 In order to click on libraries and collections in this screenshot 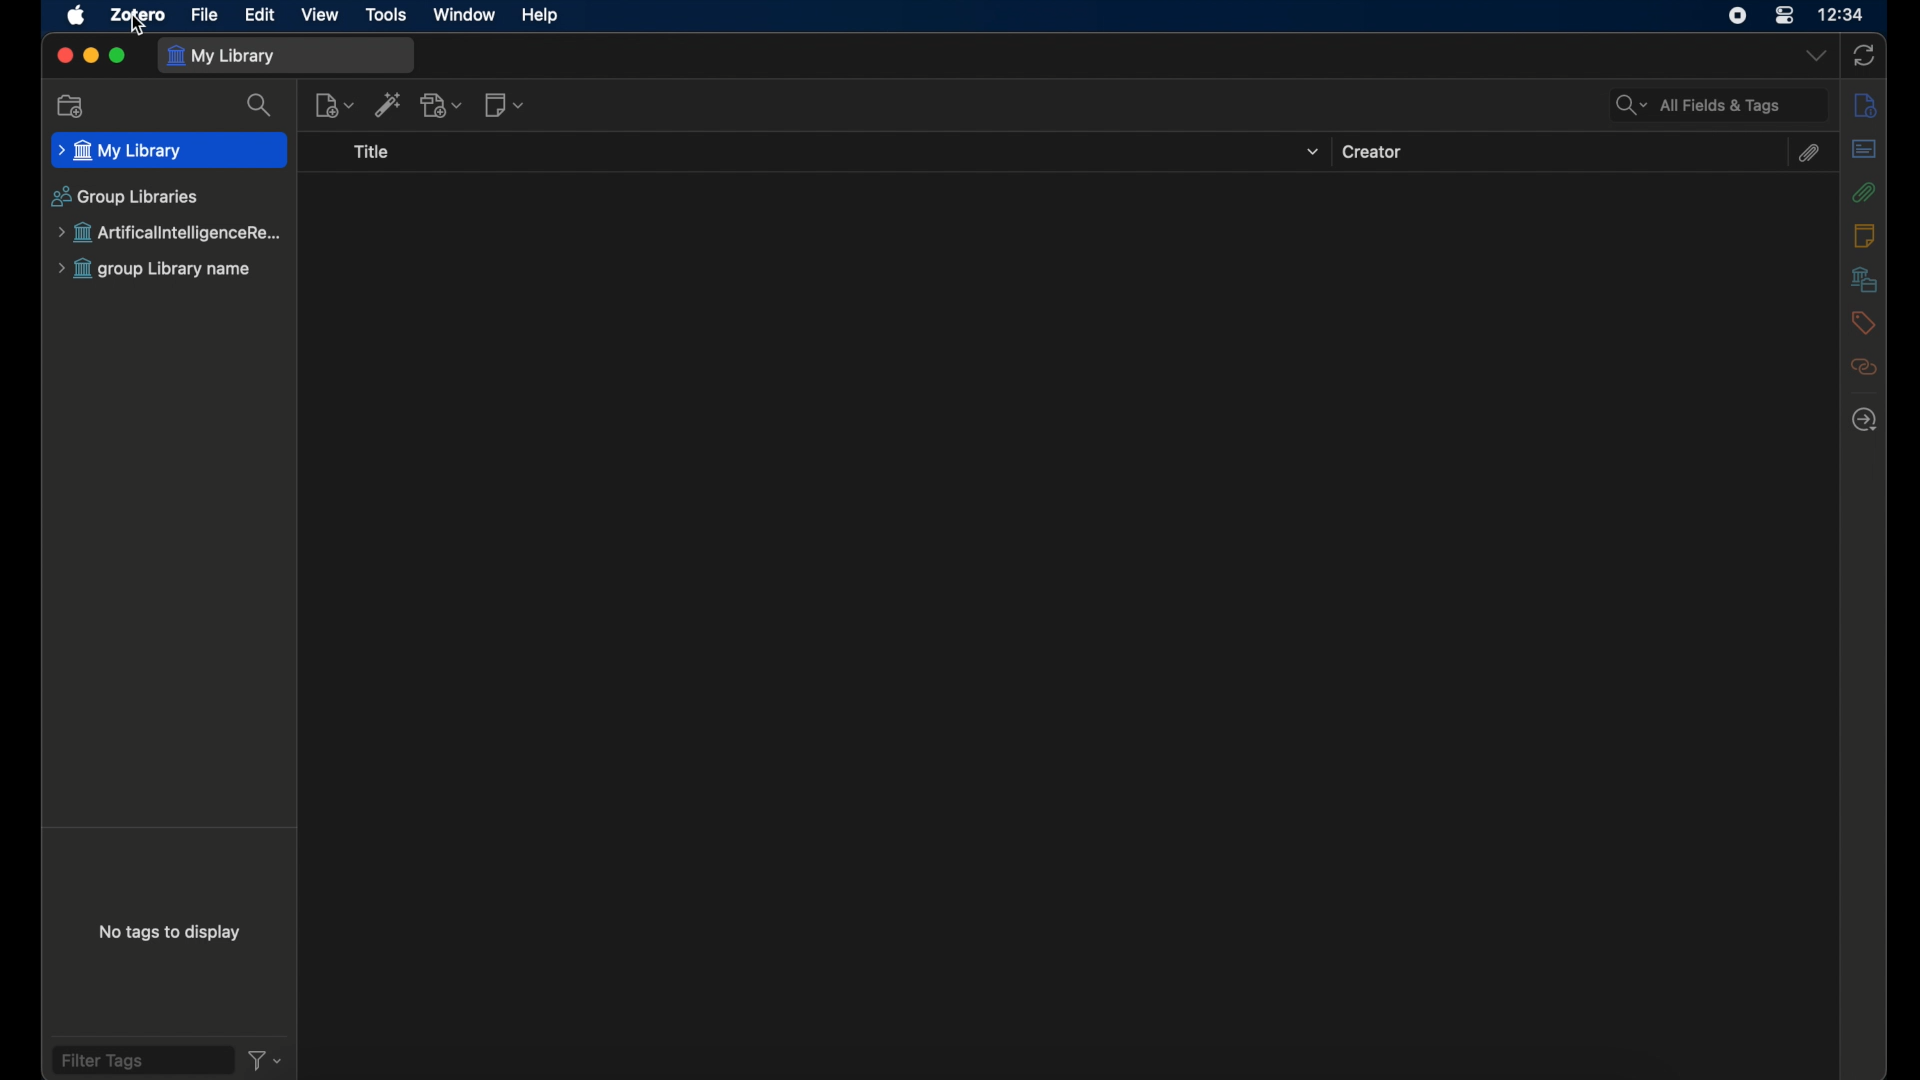, I will do `click(1862, 280)`.